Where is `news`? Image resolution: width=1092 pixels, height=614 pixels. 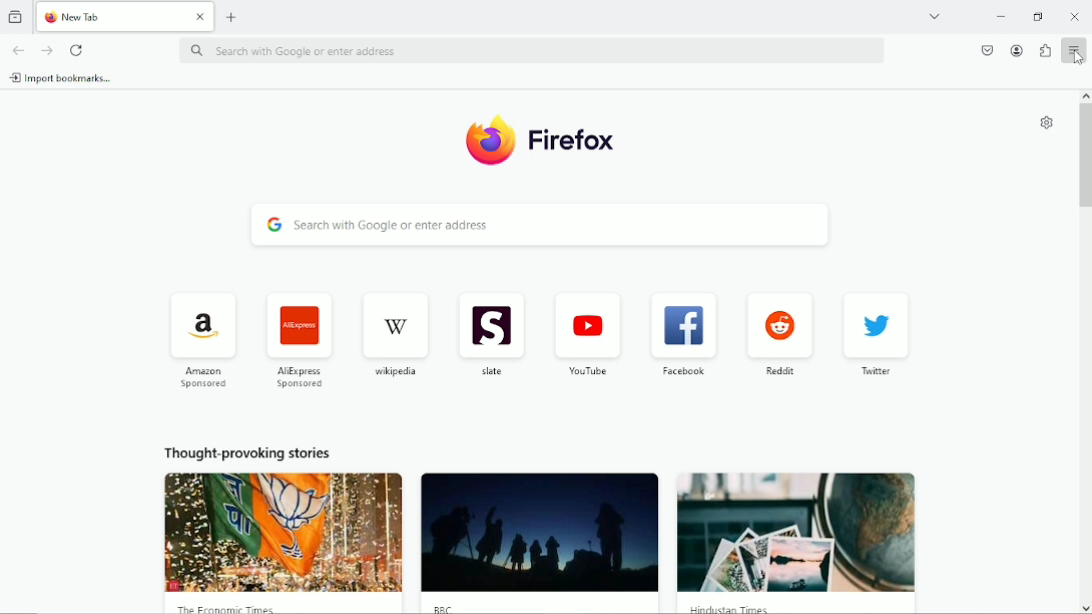
news is located at coordinates (795, 543).